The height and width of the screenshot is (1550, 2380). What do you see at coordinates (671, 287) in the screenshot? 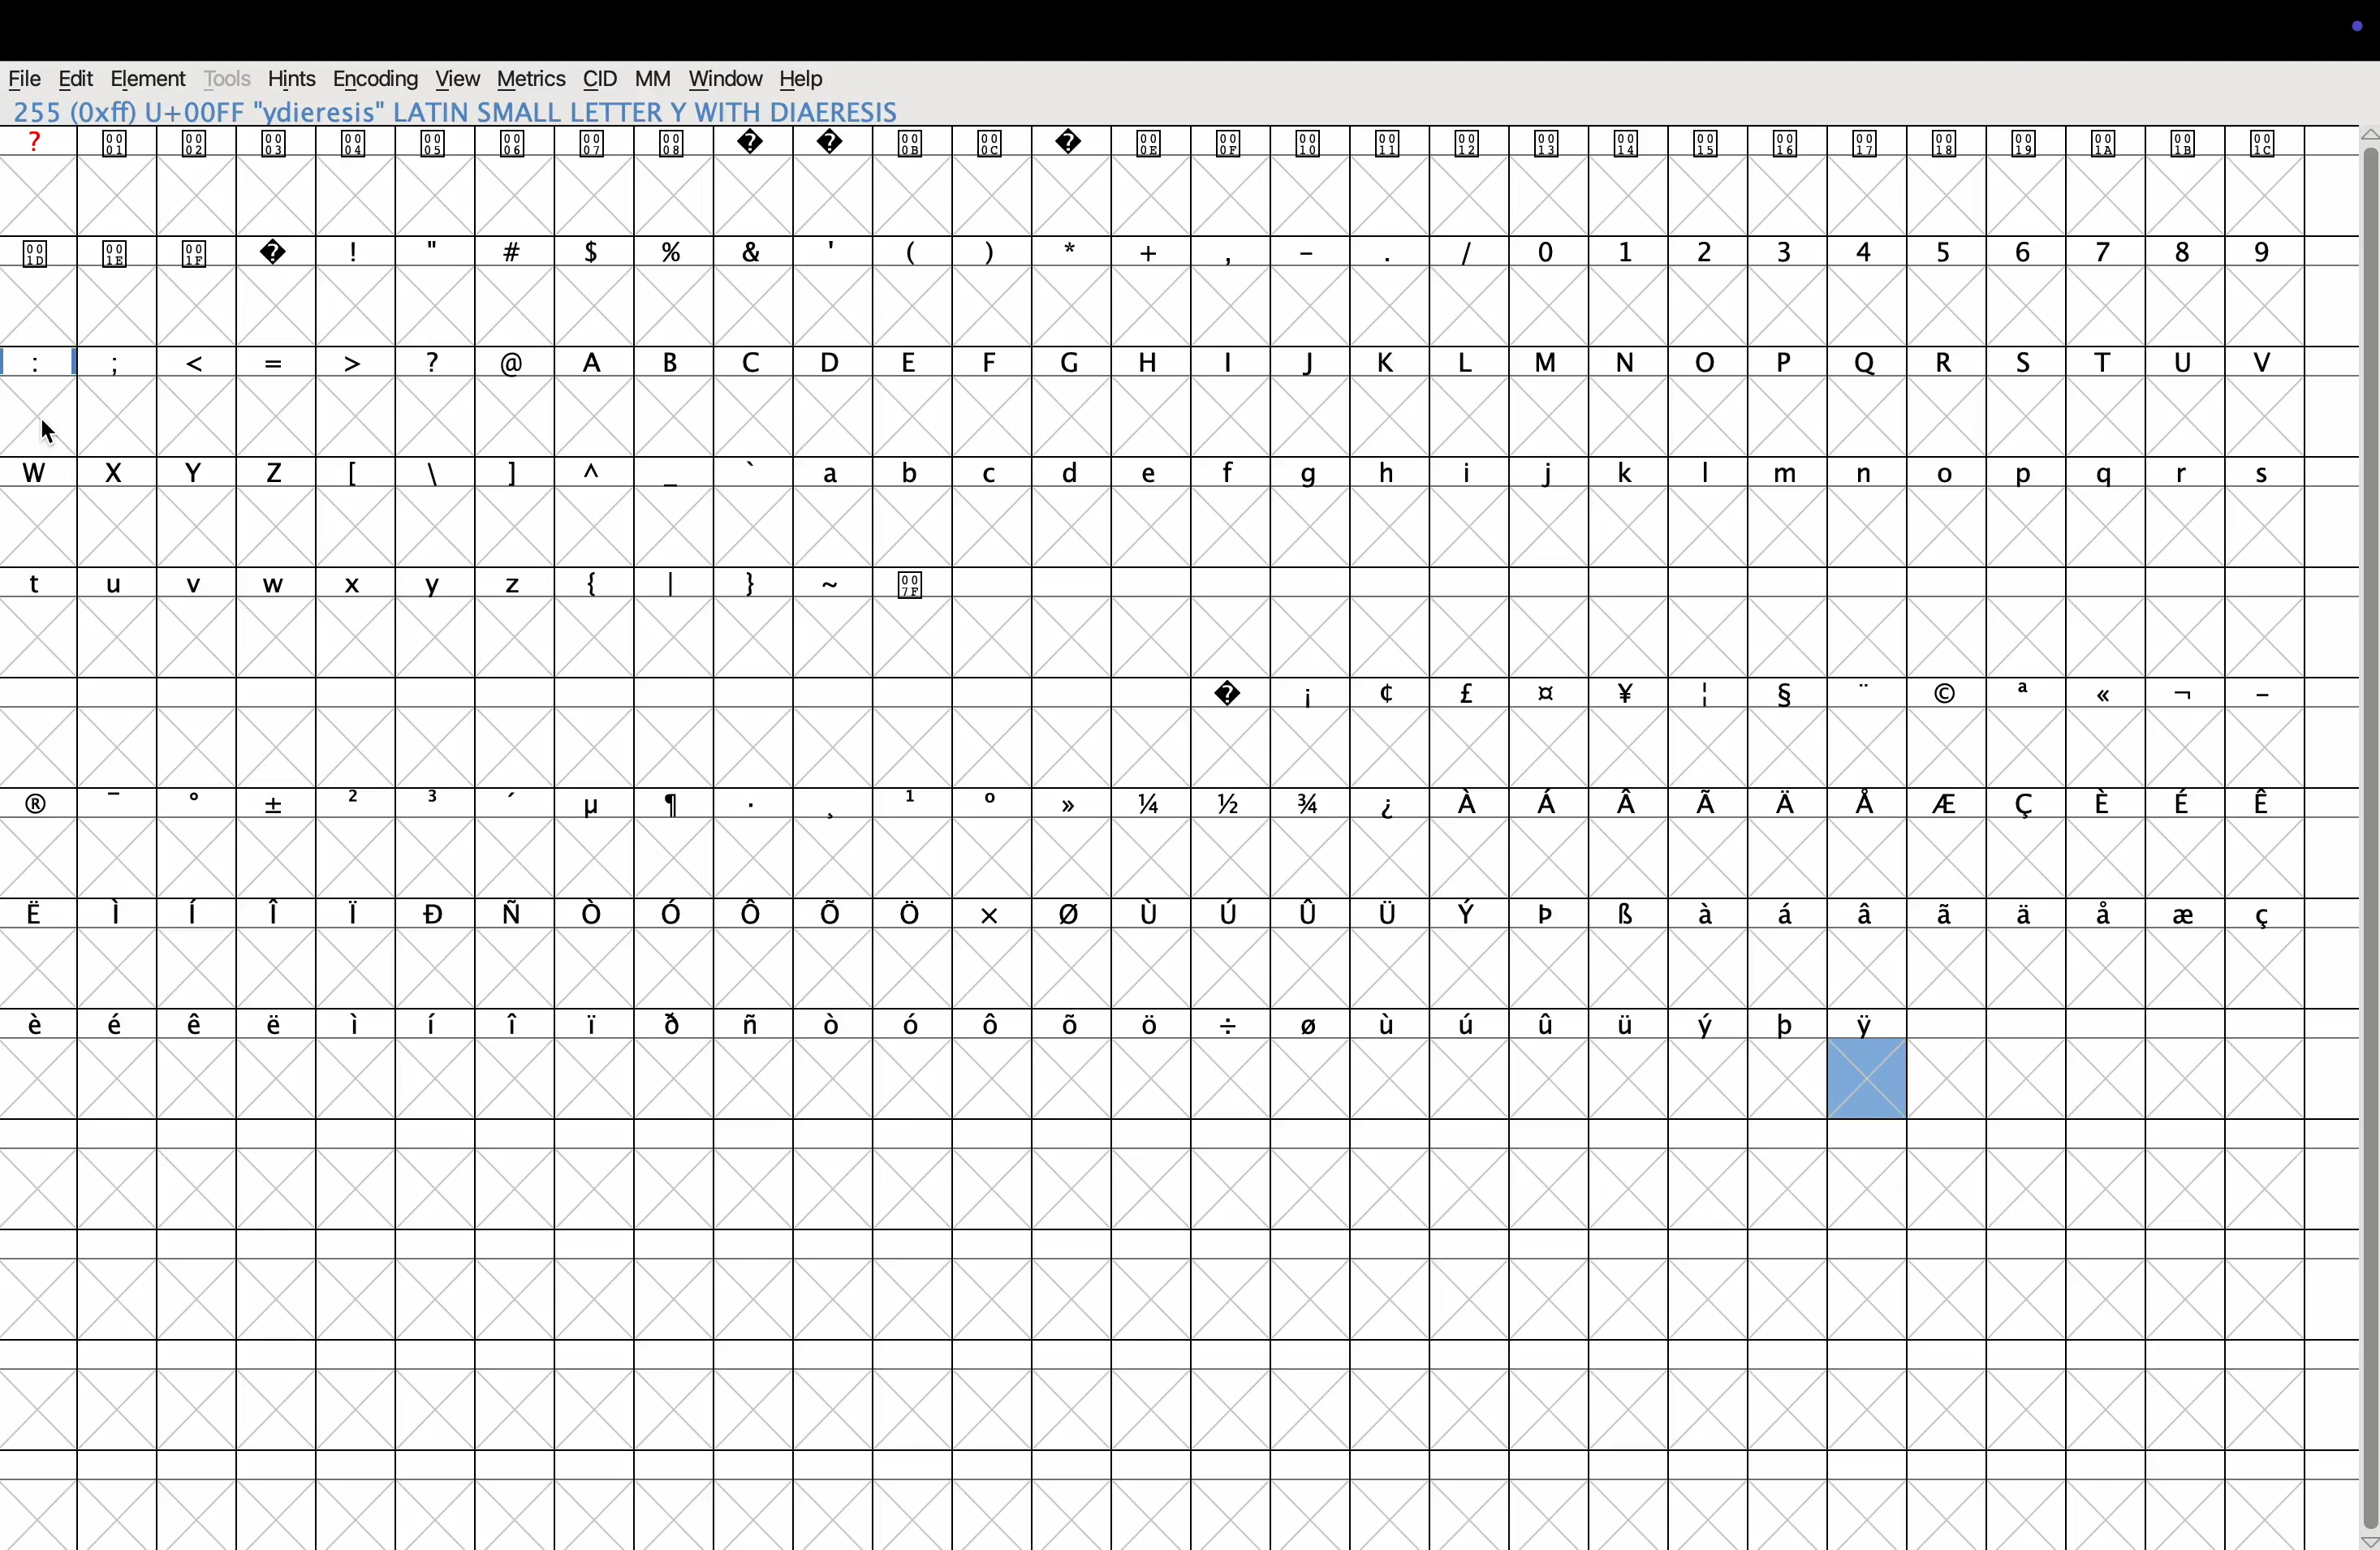
I see `%` at bounding box center [671, 287].